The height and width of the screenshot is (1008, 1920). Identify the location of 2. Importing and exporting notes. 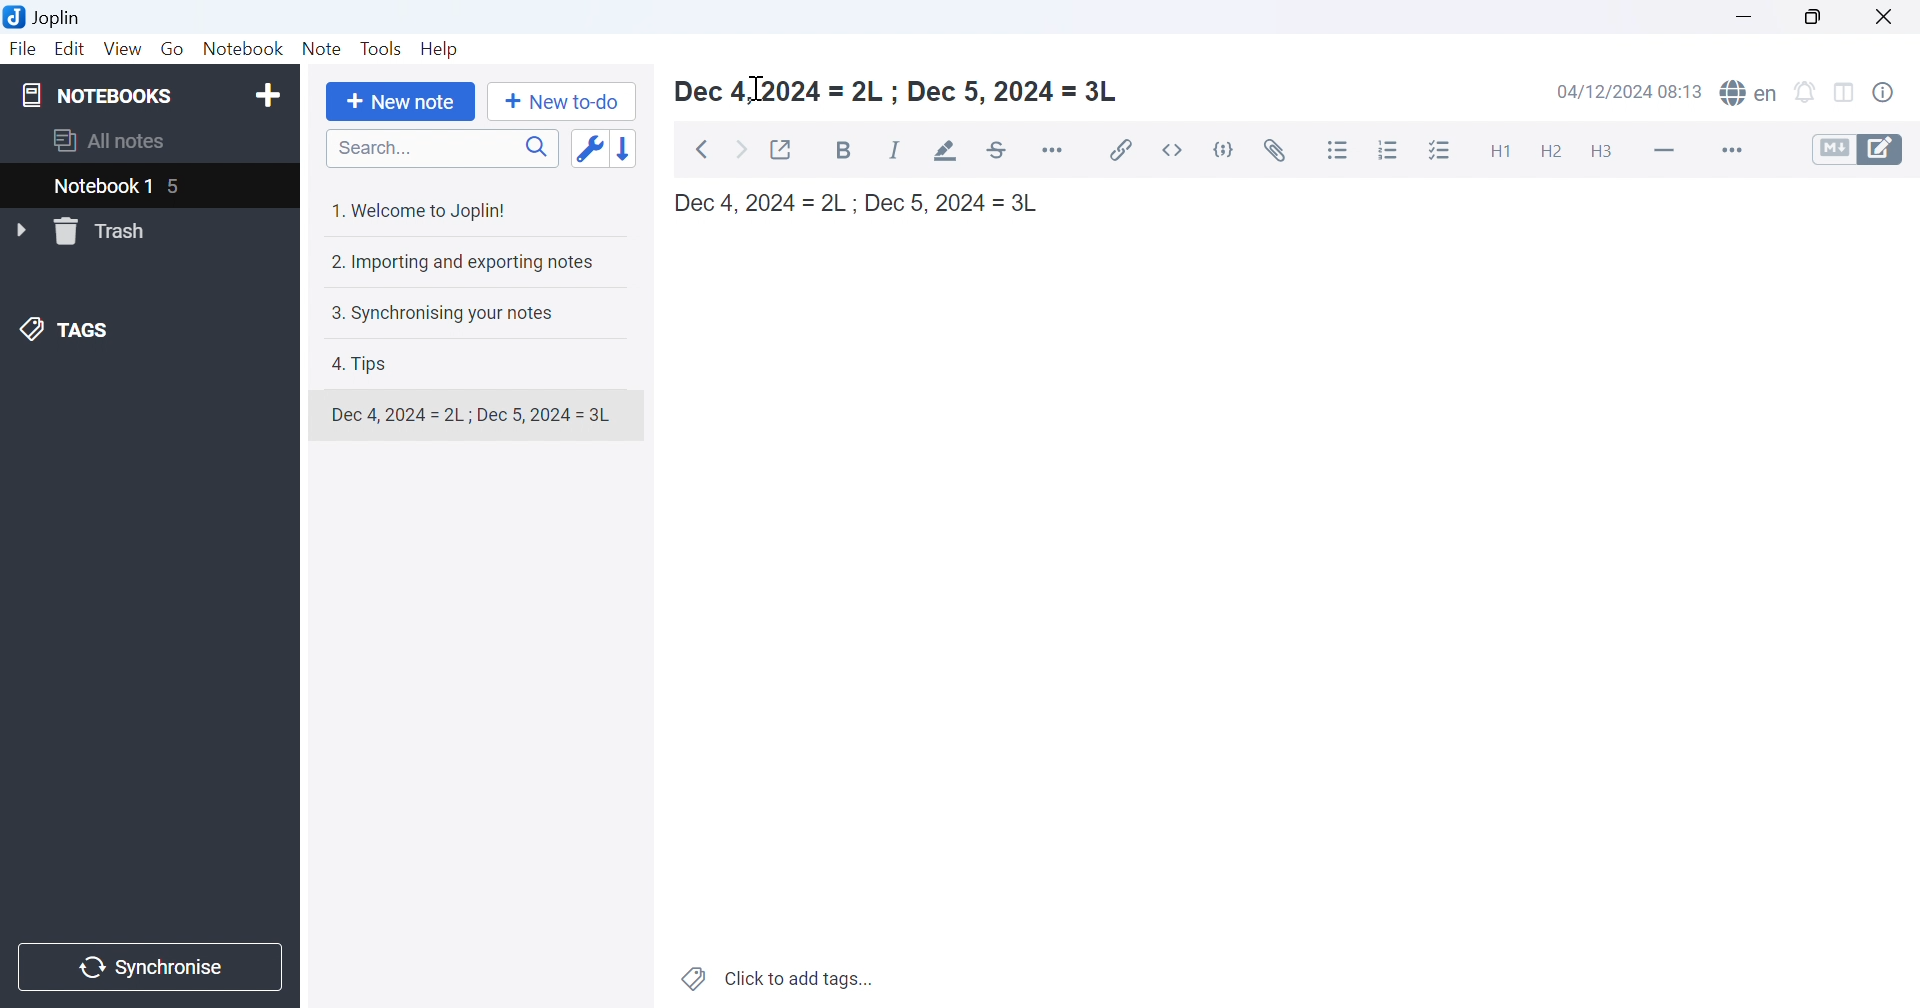
(466, 261).